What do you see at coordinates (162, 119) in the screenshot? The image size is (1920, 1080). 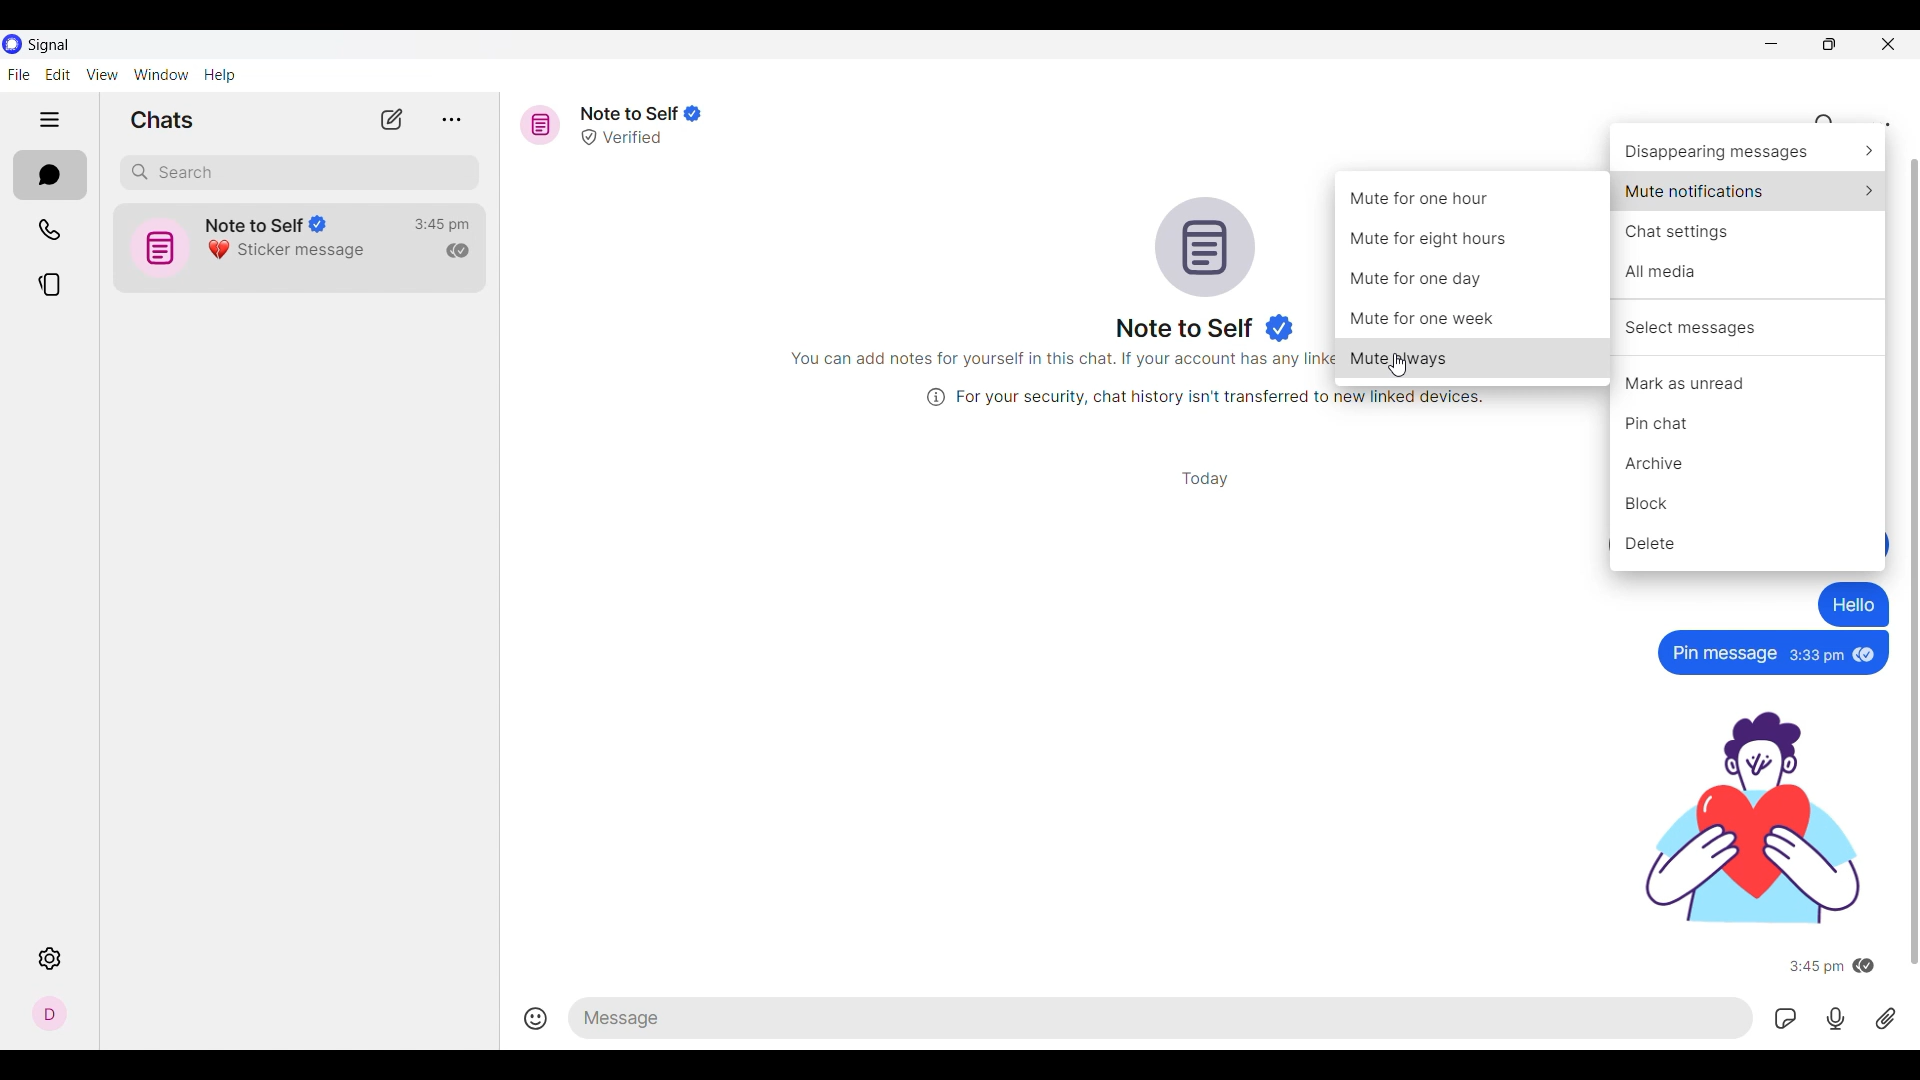 I see `Section title` at bounding box center [162, 119].